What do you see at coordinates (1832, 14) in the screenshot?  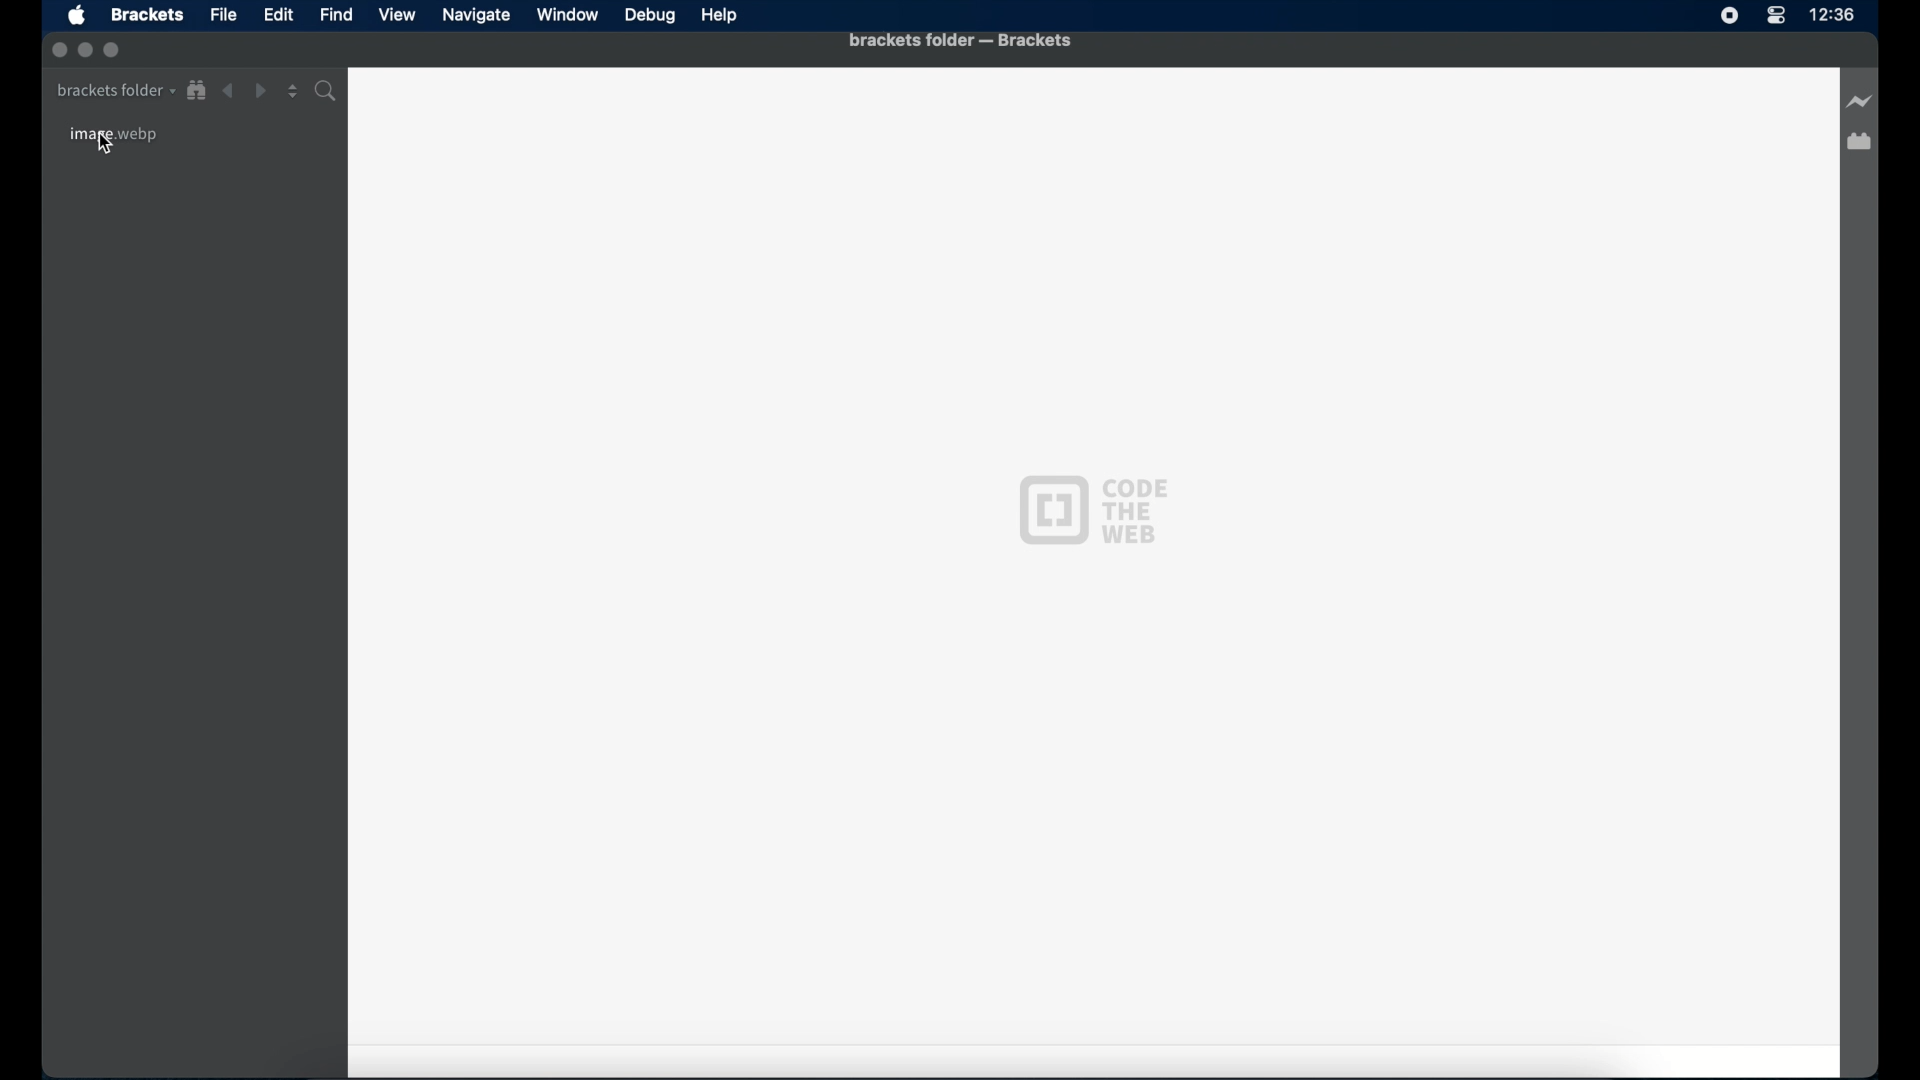 I see `time` at bounding box center [1832, 14].